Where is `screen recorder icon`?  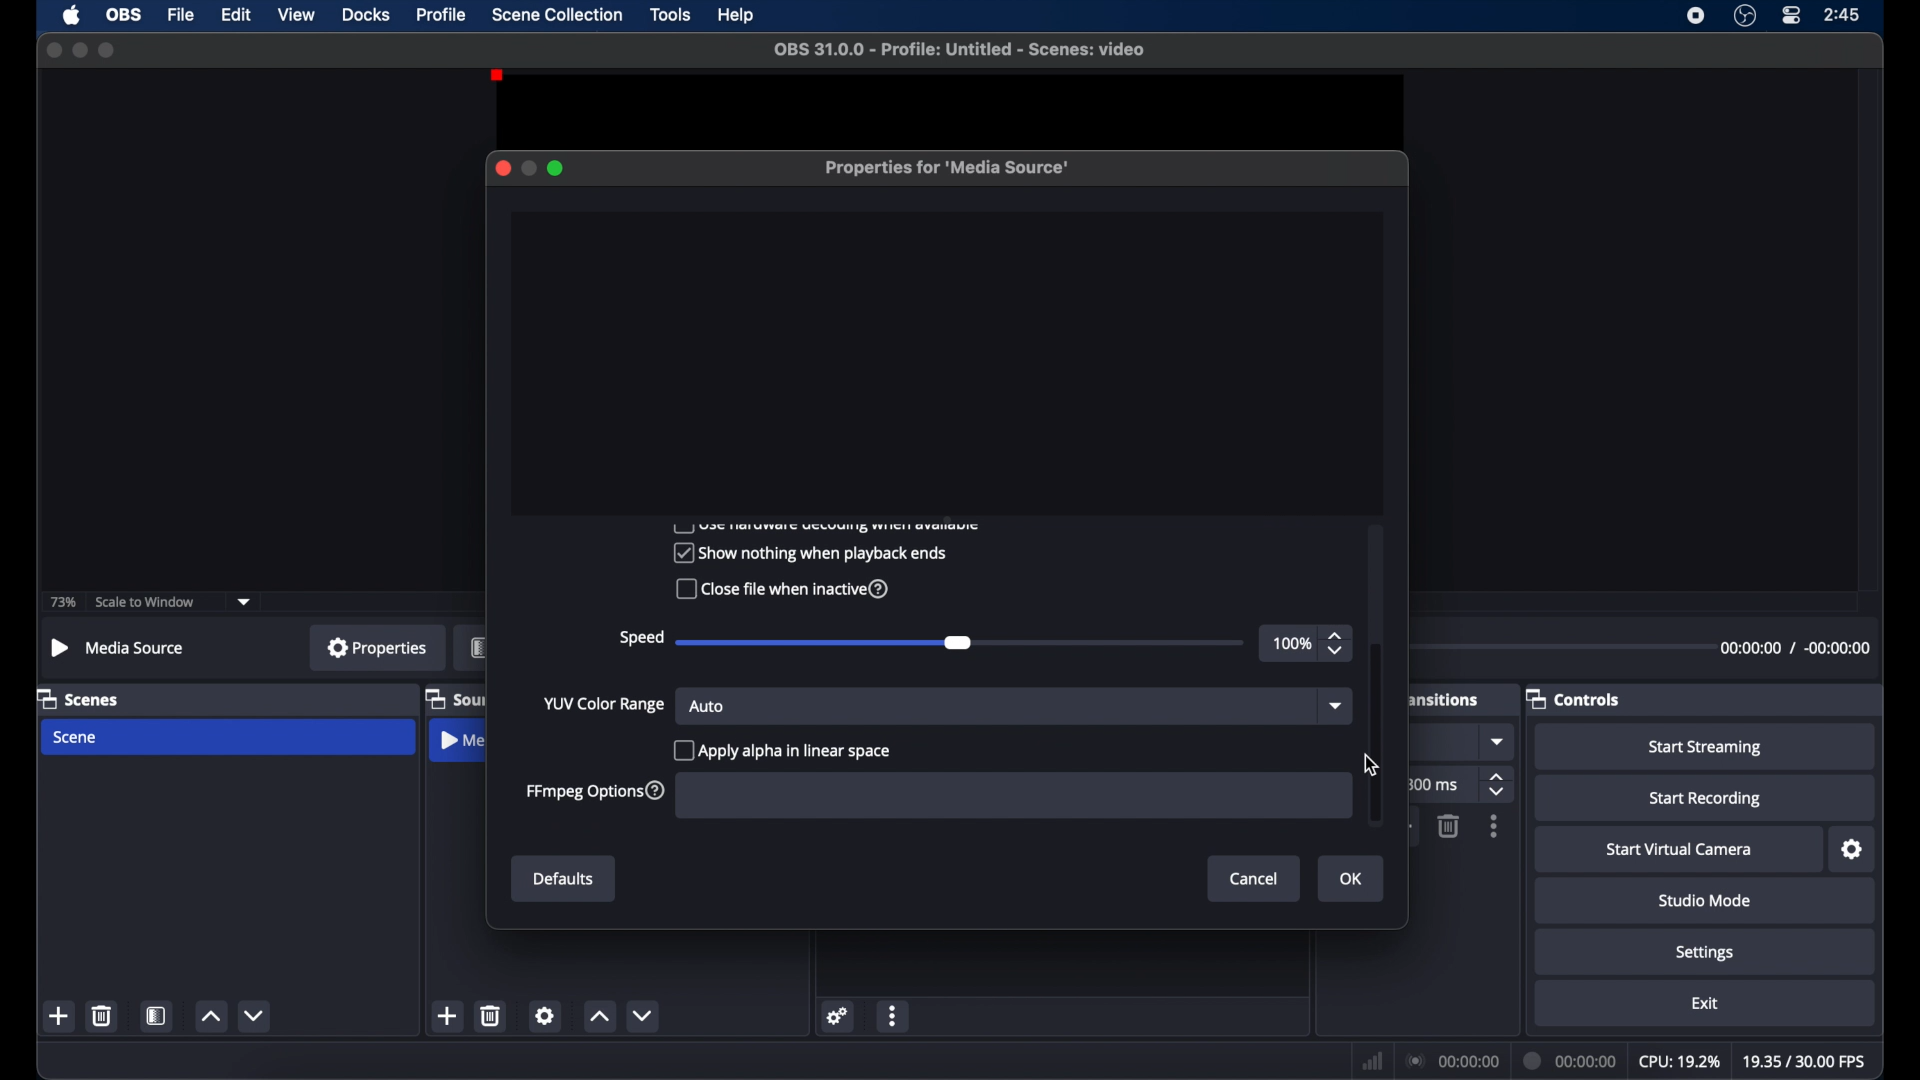 screen recorder icon is located at coordinates (1696, 15).